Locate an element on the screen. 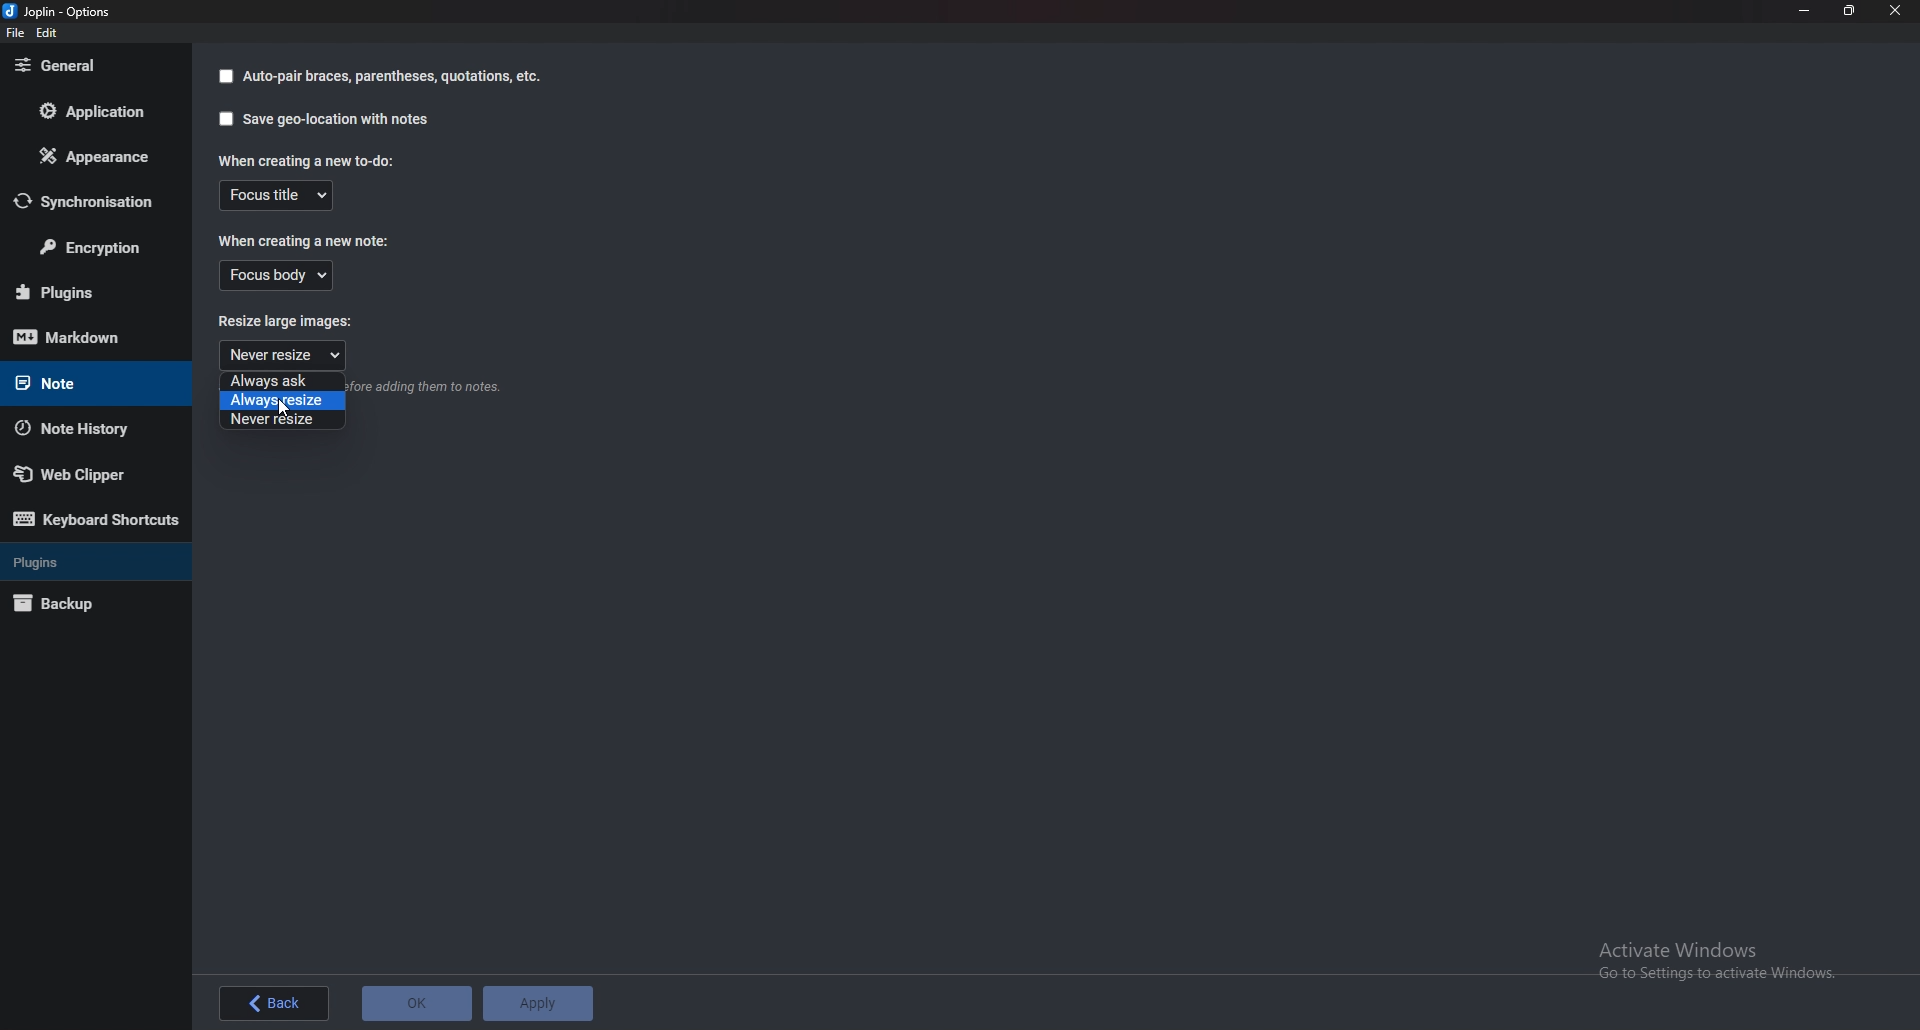 This screenshot has width=1920, height=1030. resize is located at coordinates (1850, 10).